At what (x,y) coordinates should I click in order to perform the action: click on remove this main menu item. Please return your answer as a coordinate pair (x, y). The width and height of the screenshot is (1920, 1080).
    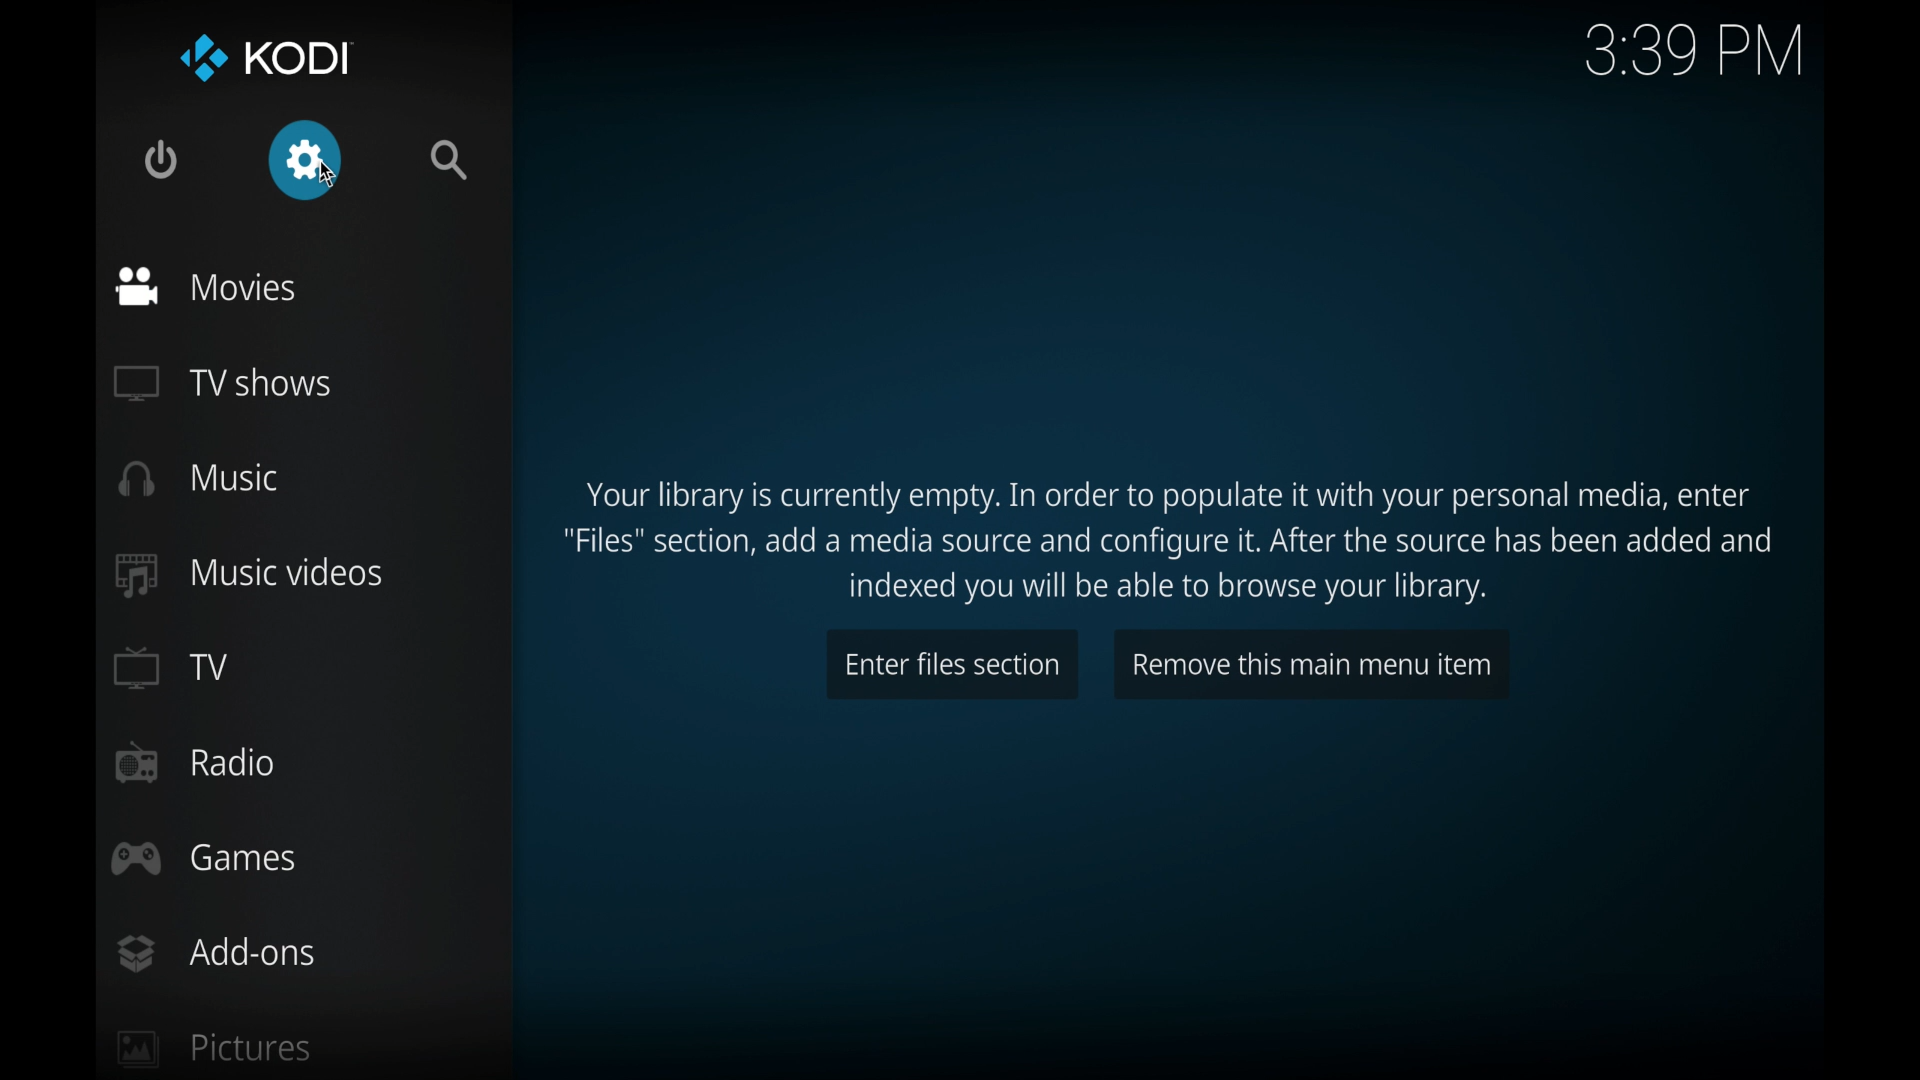
    Looking at the image, I should click on (1312, 664).